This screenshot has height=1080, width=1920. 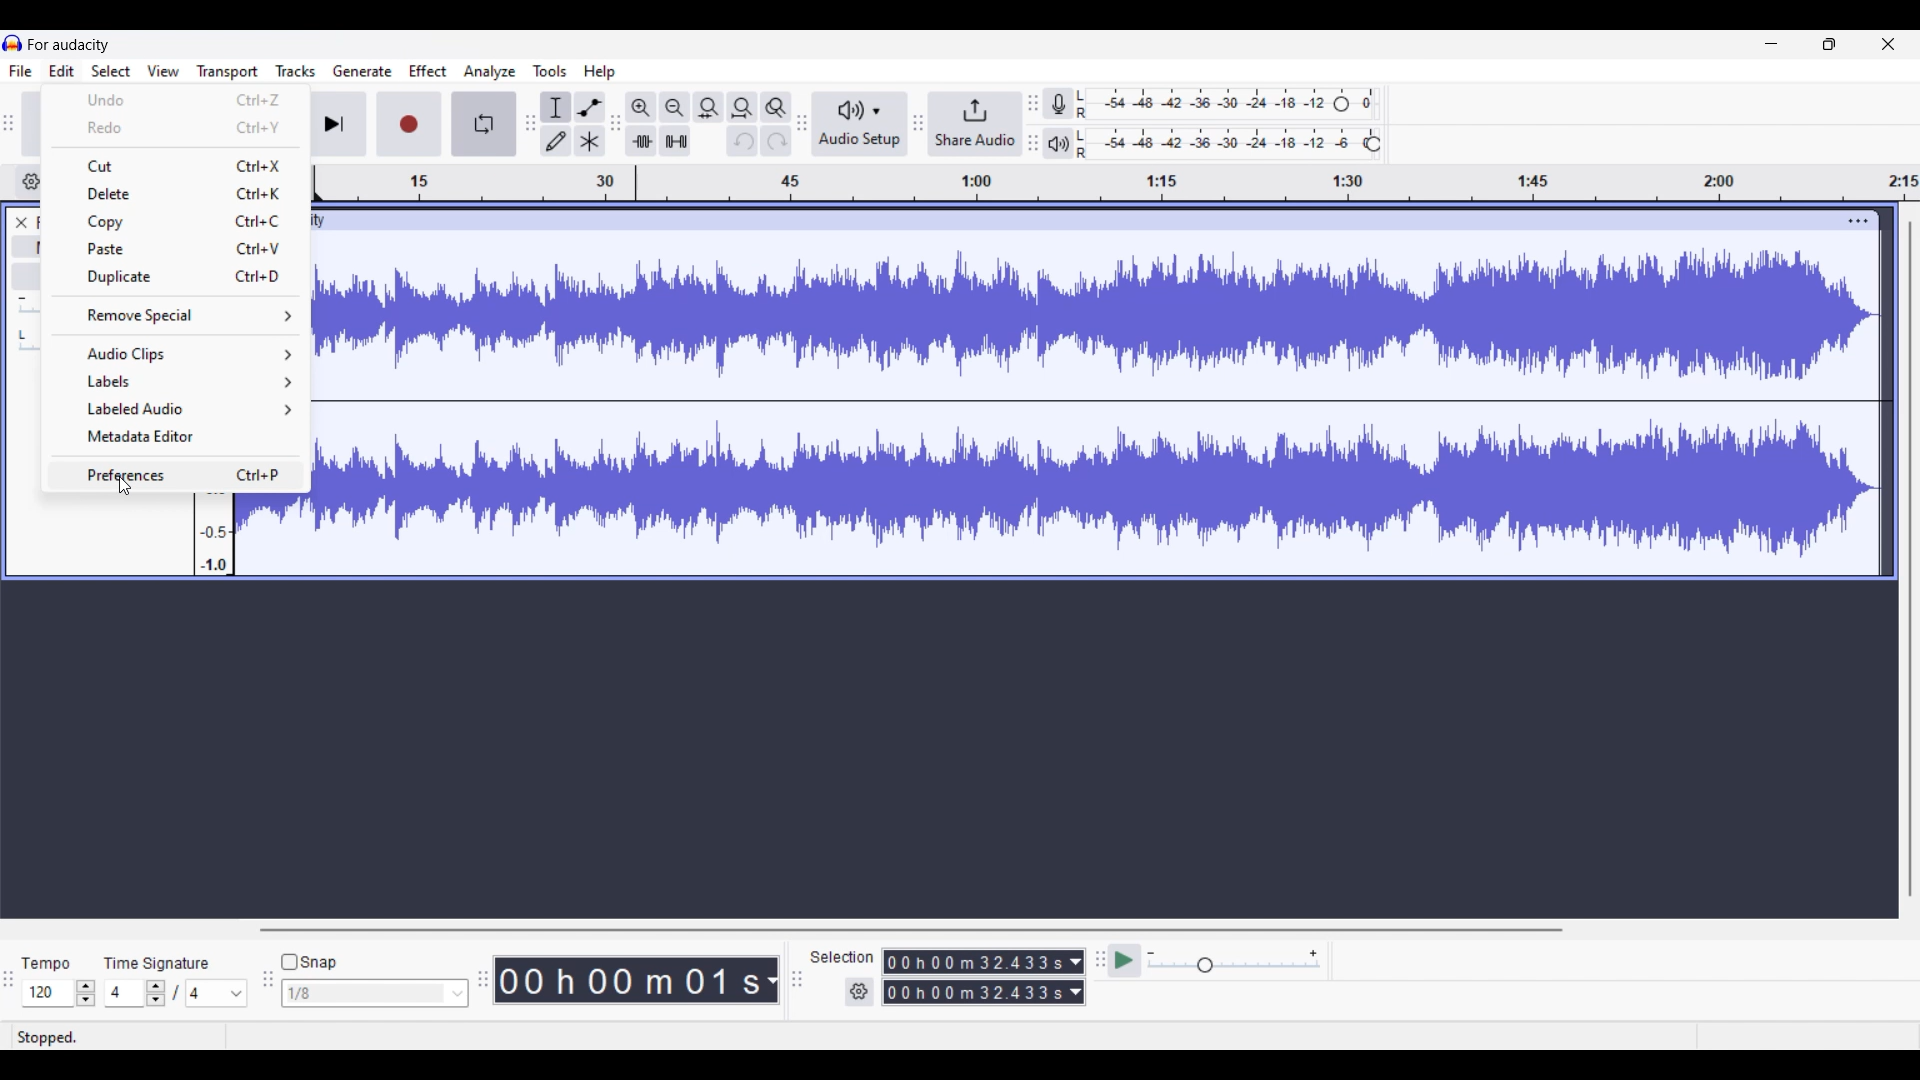 I want to click on Track settings , so click(x=1859, y=221).